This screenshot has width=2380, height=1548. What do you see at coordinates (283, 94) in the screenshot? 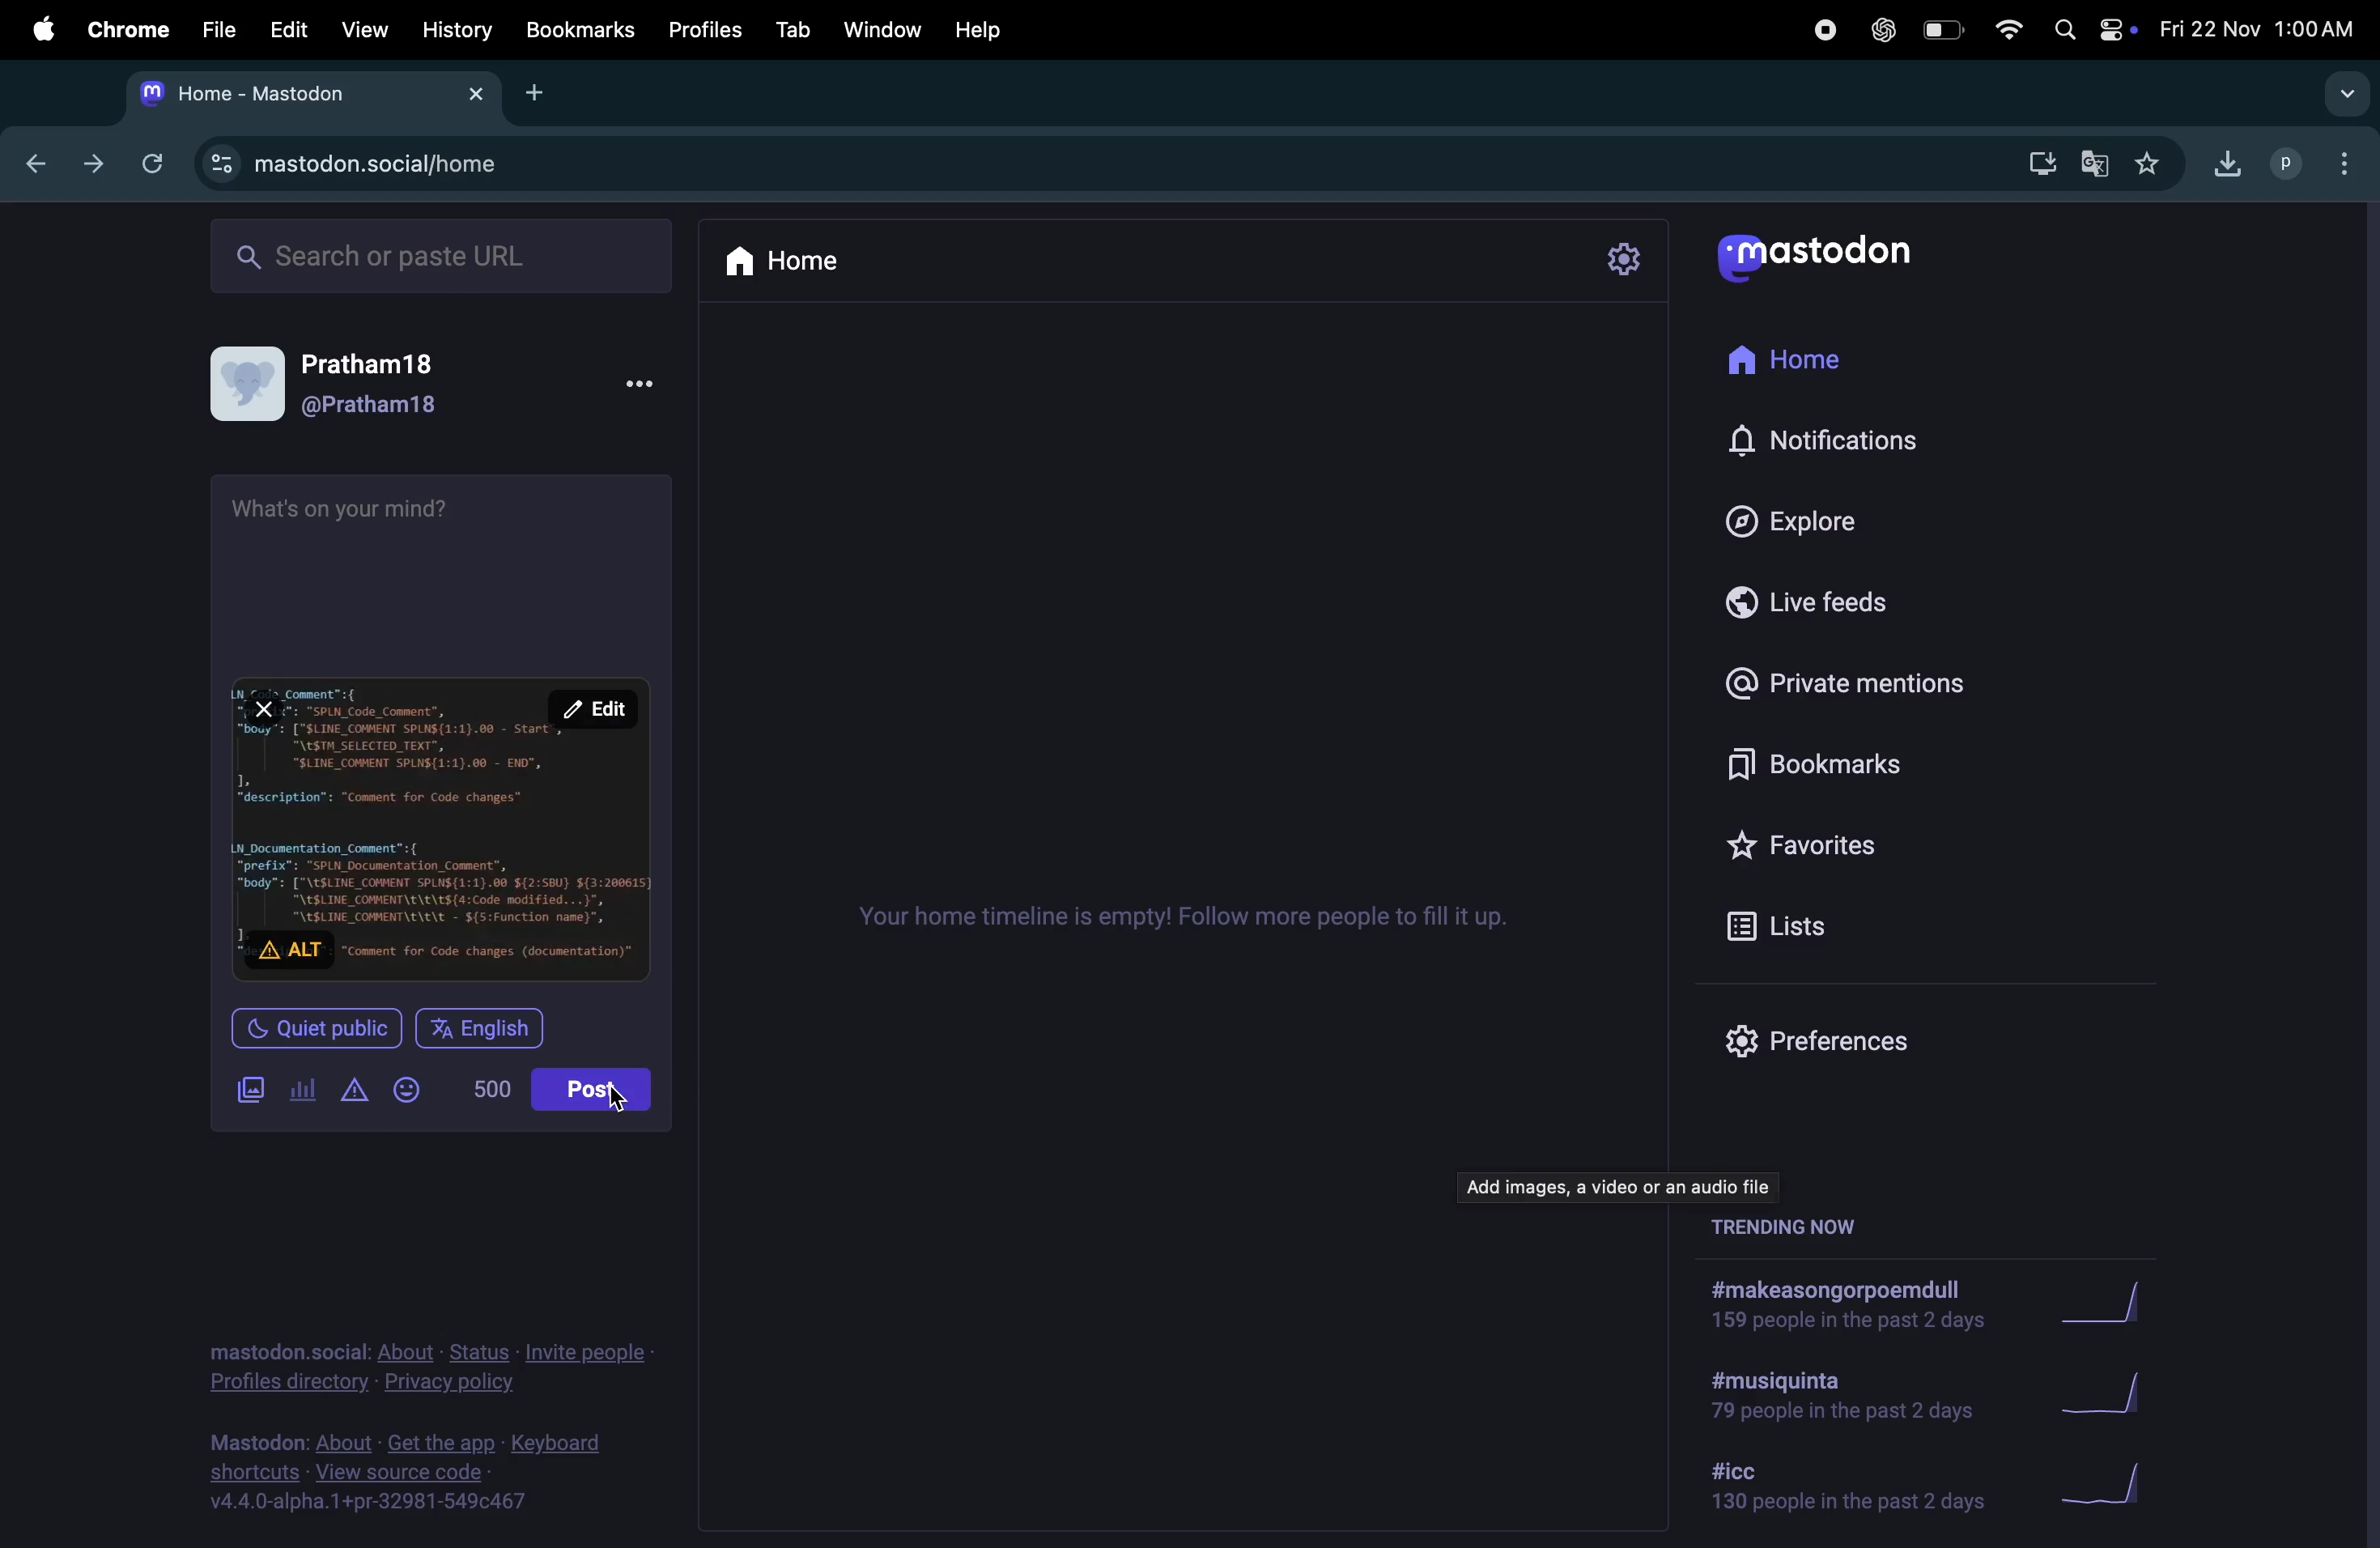
I see `tab mastodon` at bounding box center [283, 94].